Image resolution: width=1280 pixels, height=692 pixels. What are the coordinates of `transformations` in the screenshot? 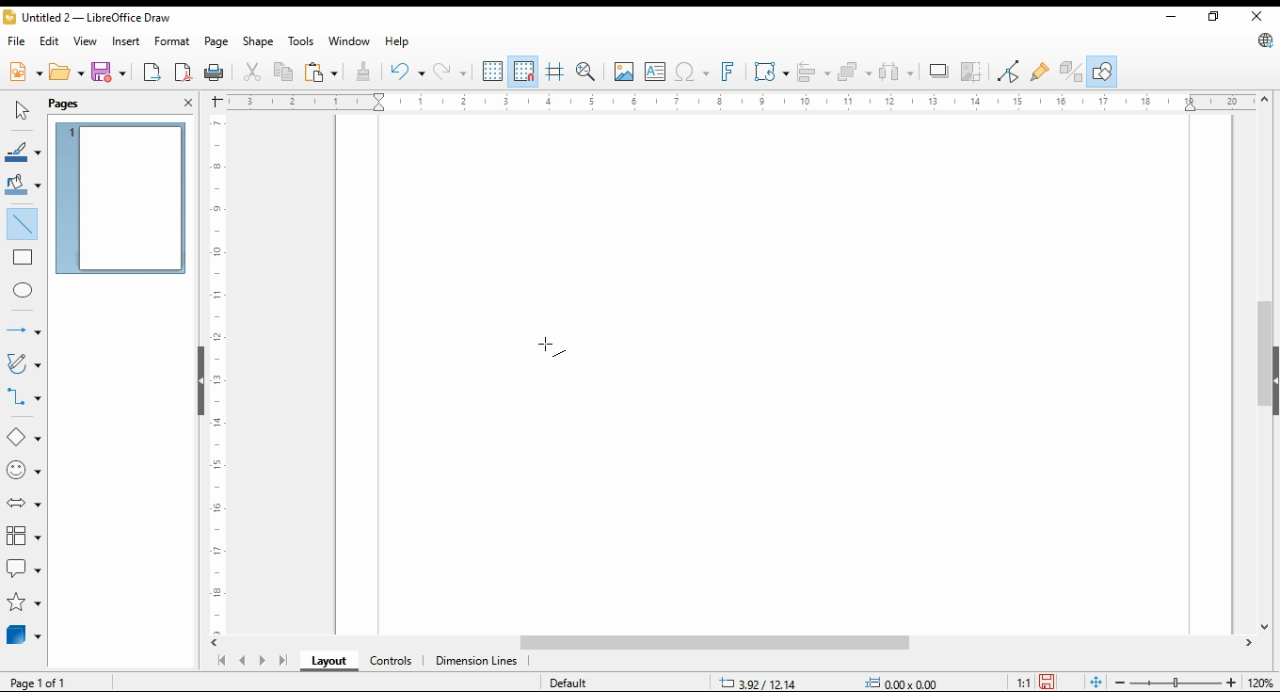 It's located at (770, 71).